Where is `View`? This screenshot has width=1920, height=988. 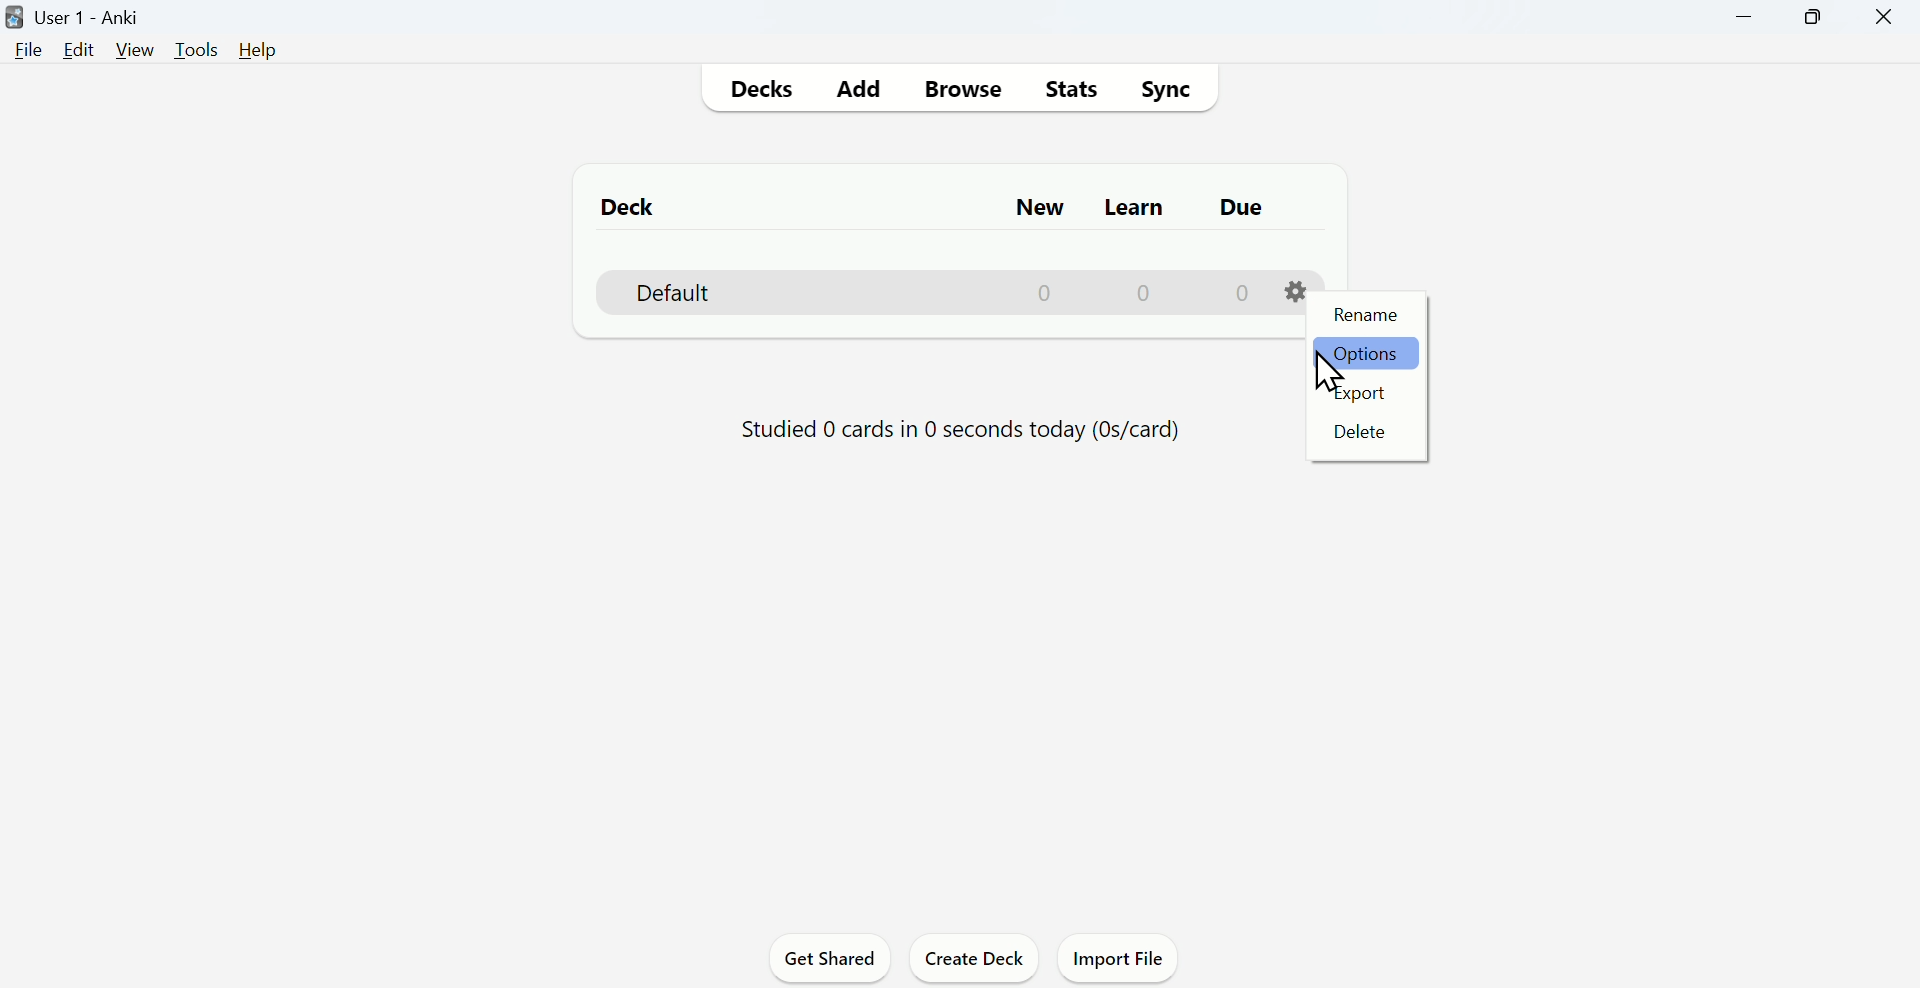 View is located at coordinates (137, 50).